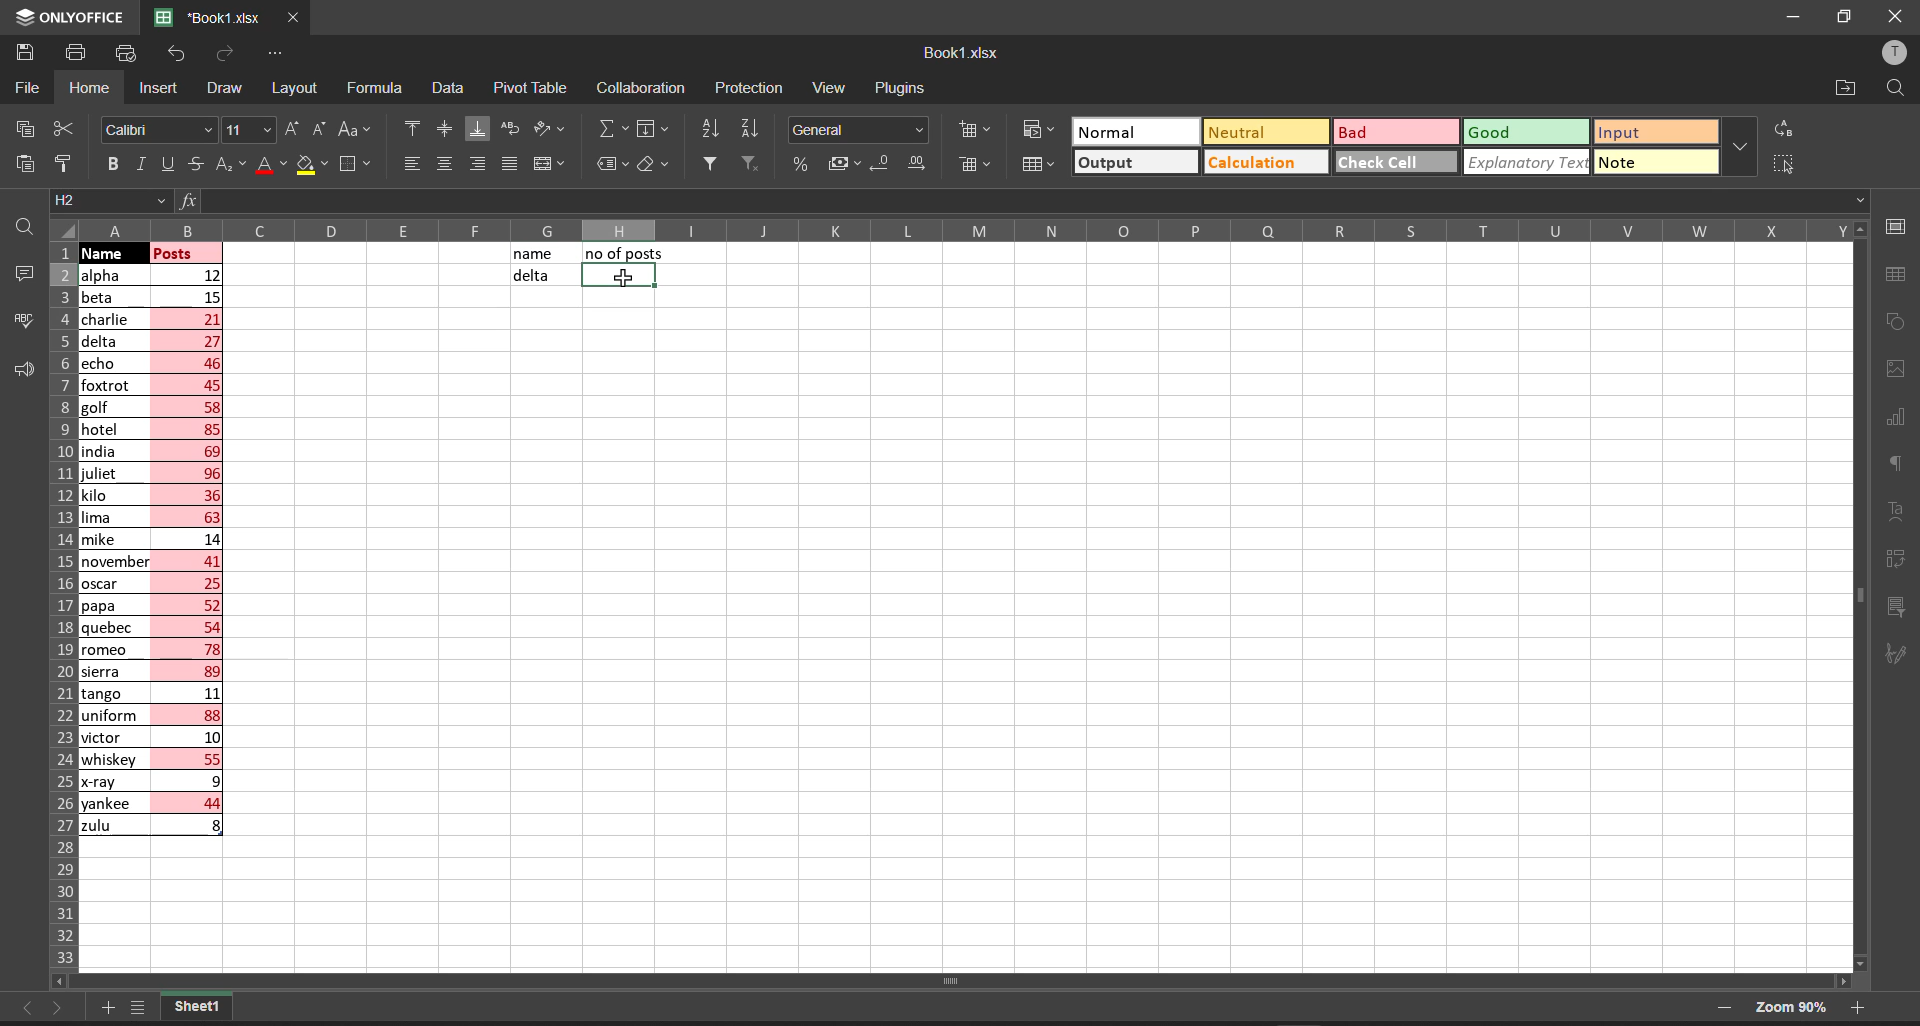 The width and height of the screenshot is (1920, 1026). What do you see at coordinates (29, 86) in the screenshot?
I see `file` at bounding box center [29, 86].